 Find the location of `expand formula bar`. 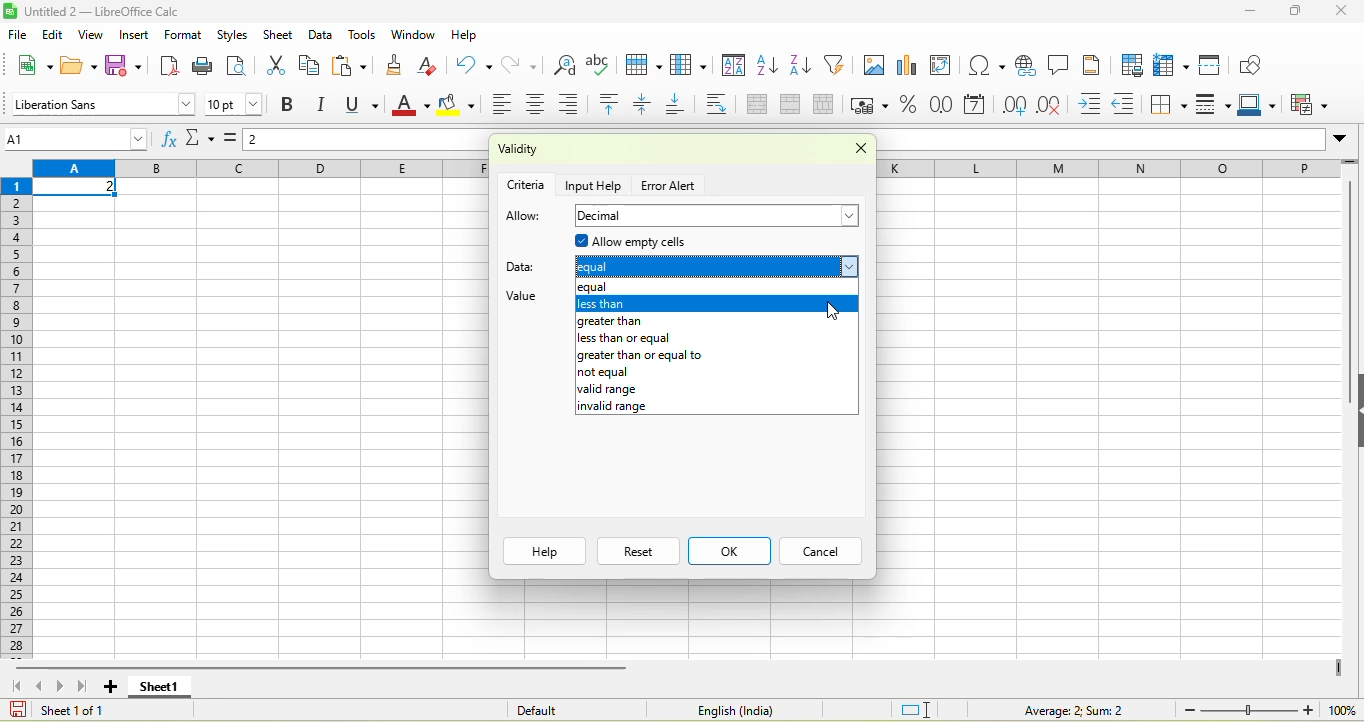

expand formula bar is located at coordinates (1345, 142).